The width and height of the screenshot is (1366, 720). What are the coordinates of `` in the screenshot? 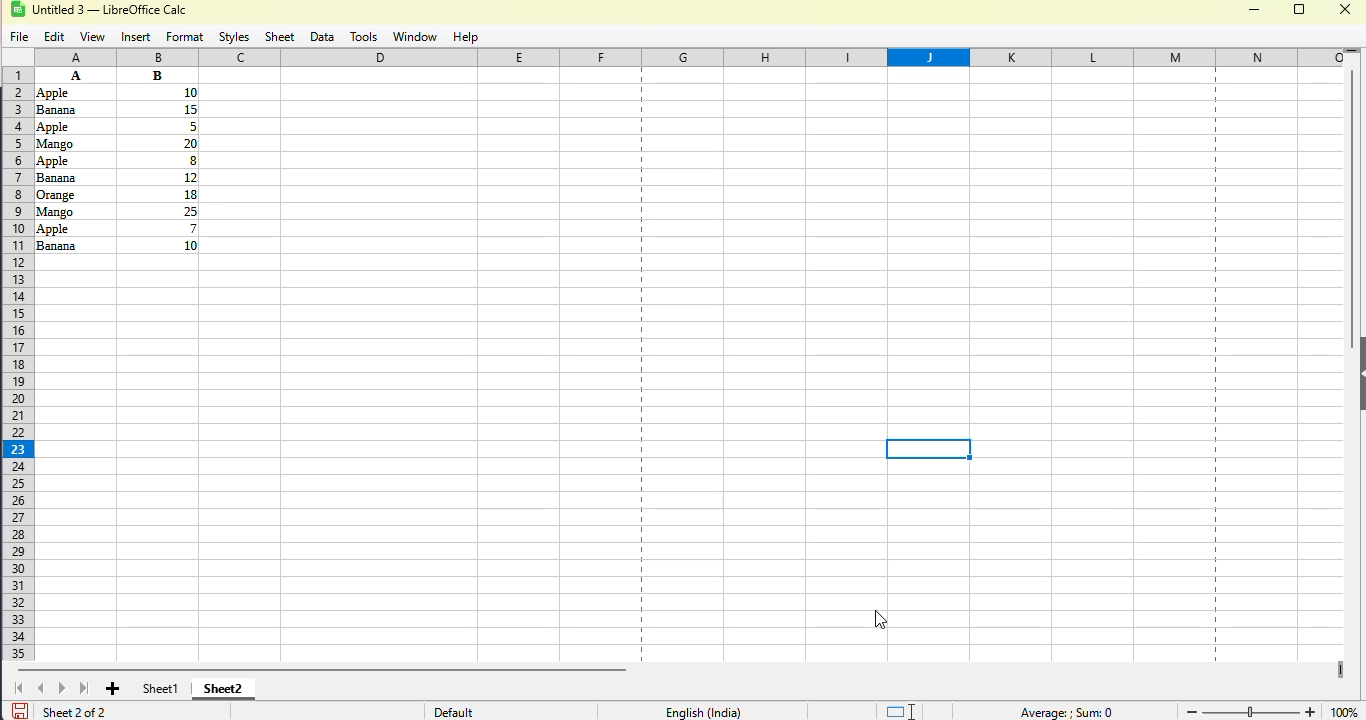 It's located at (158, 159).